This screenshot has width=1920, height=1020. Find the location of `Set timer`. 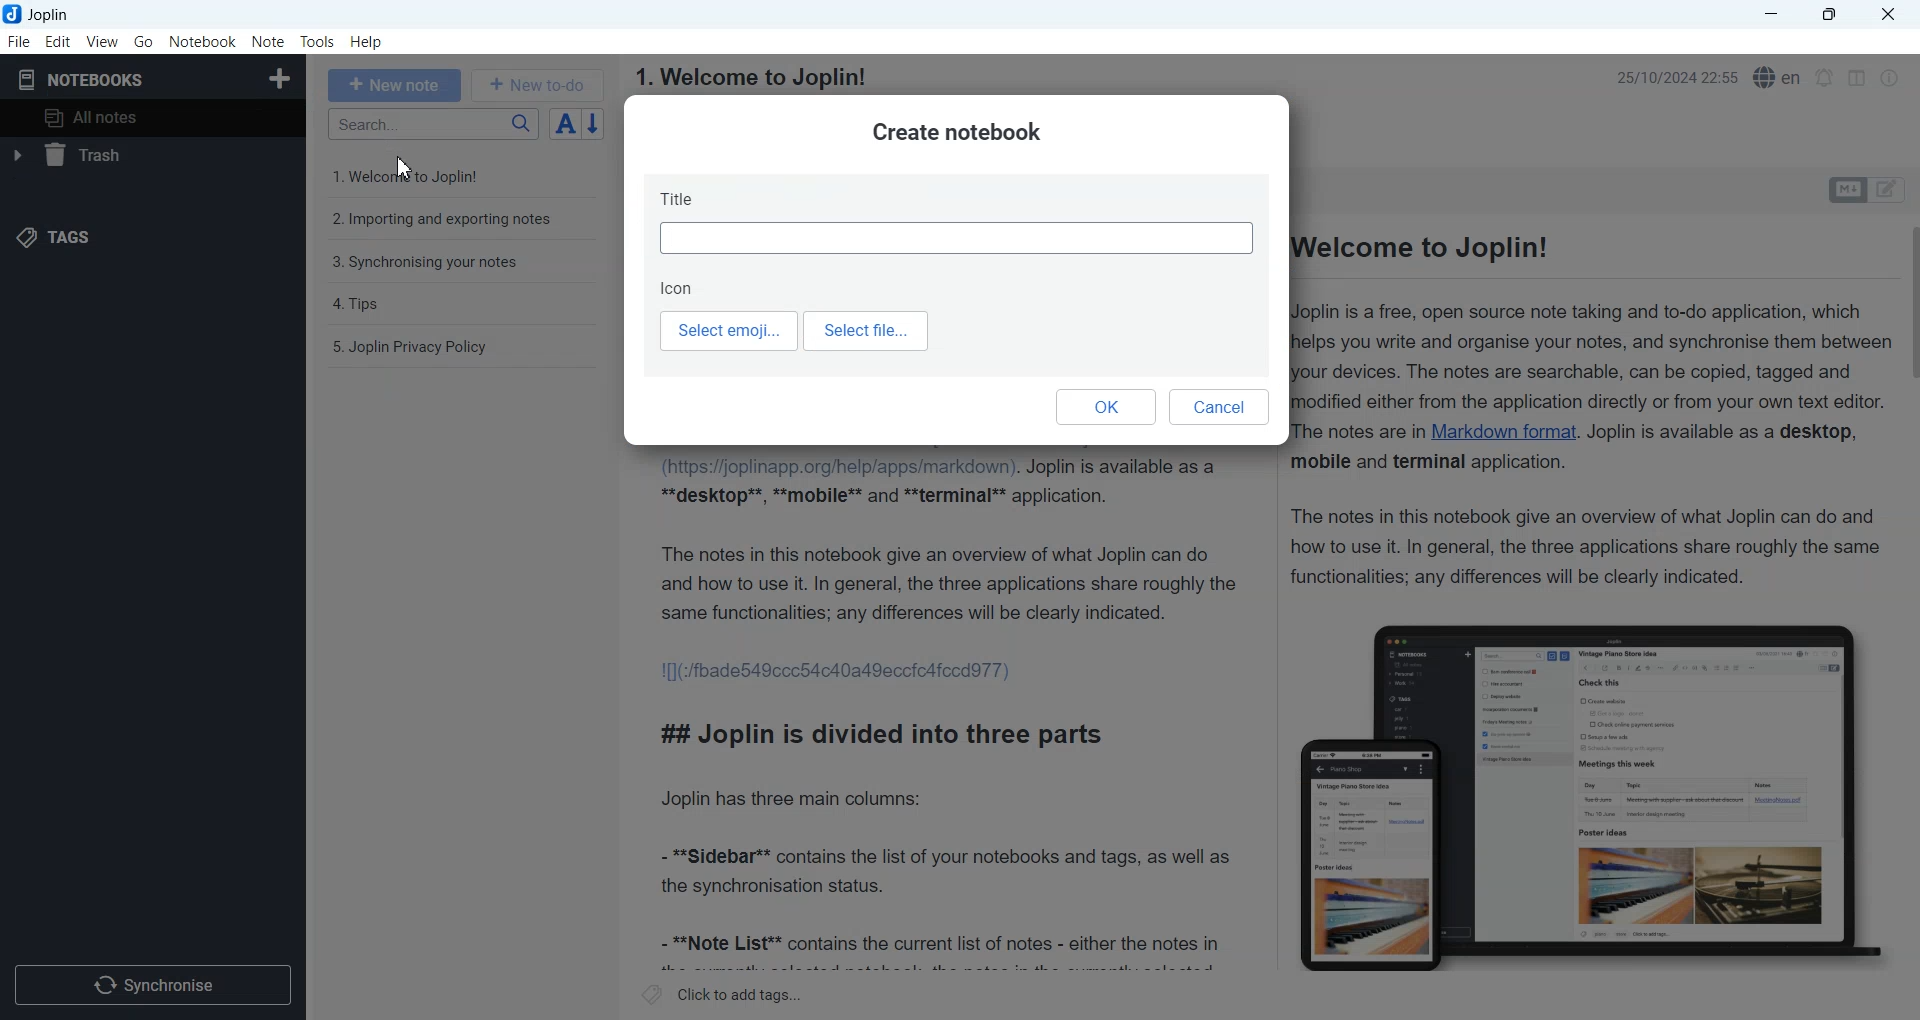

Set timer is located at coordinates (1825, 78).